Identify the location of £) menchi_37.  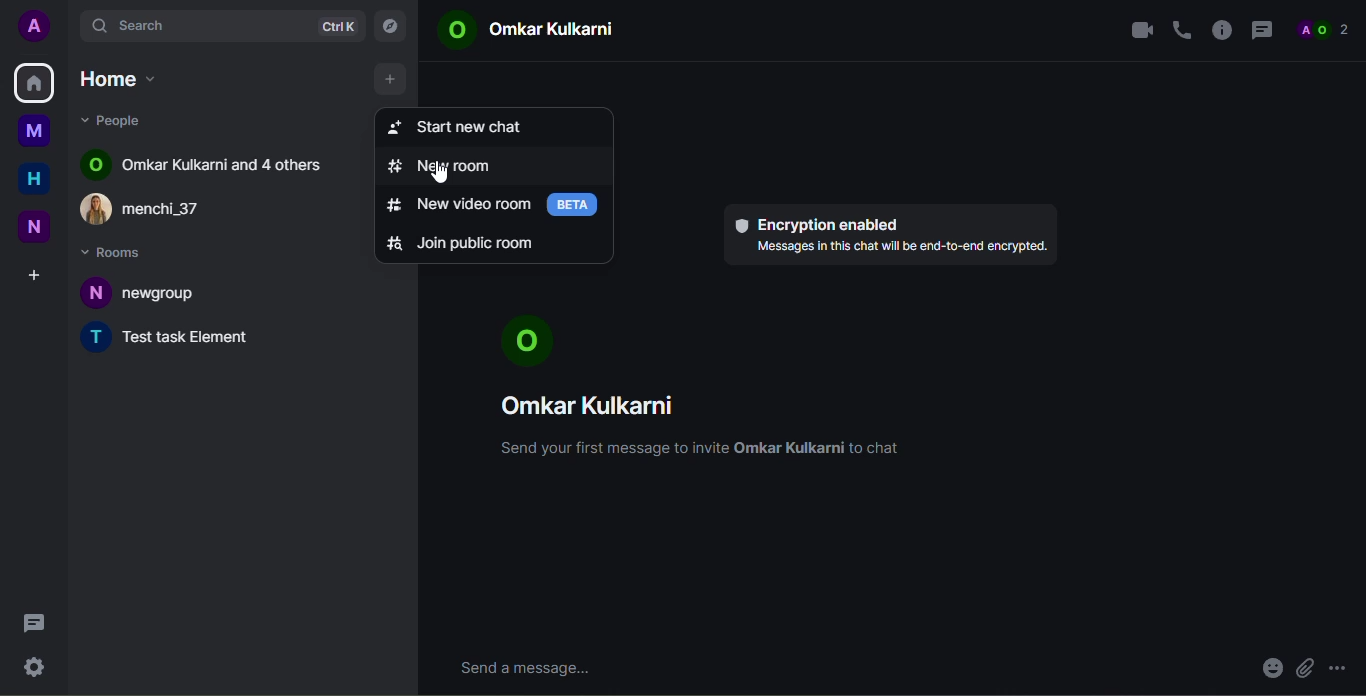
(156, 212).